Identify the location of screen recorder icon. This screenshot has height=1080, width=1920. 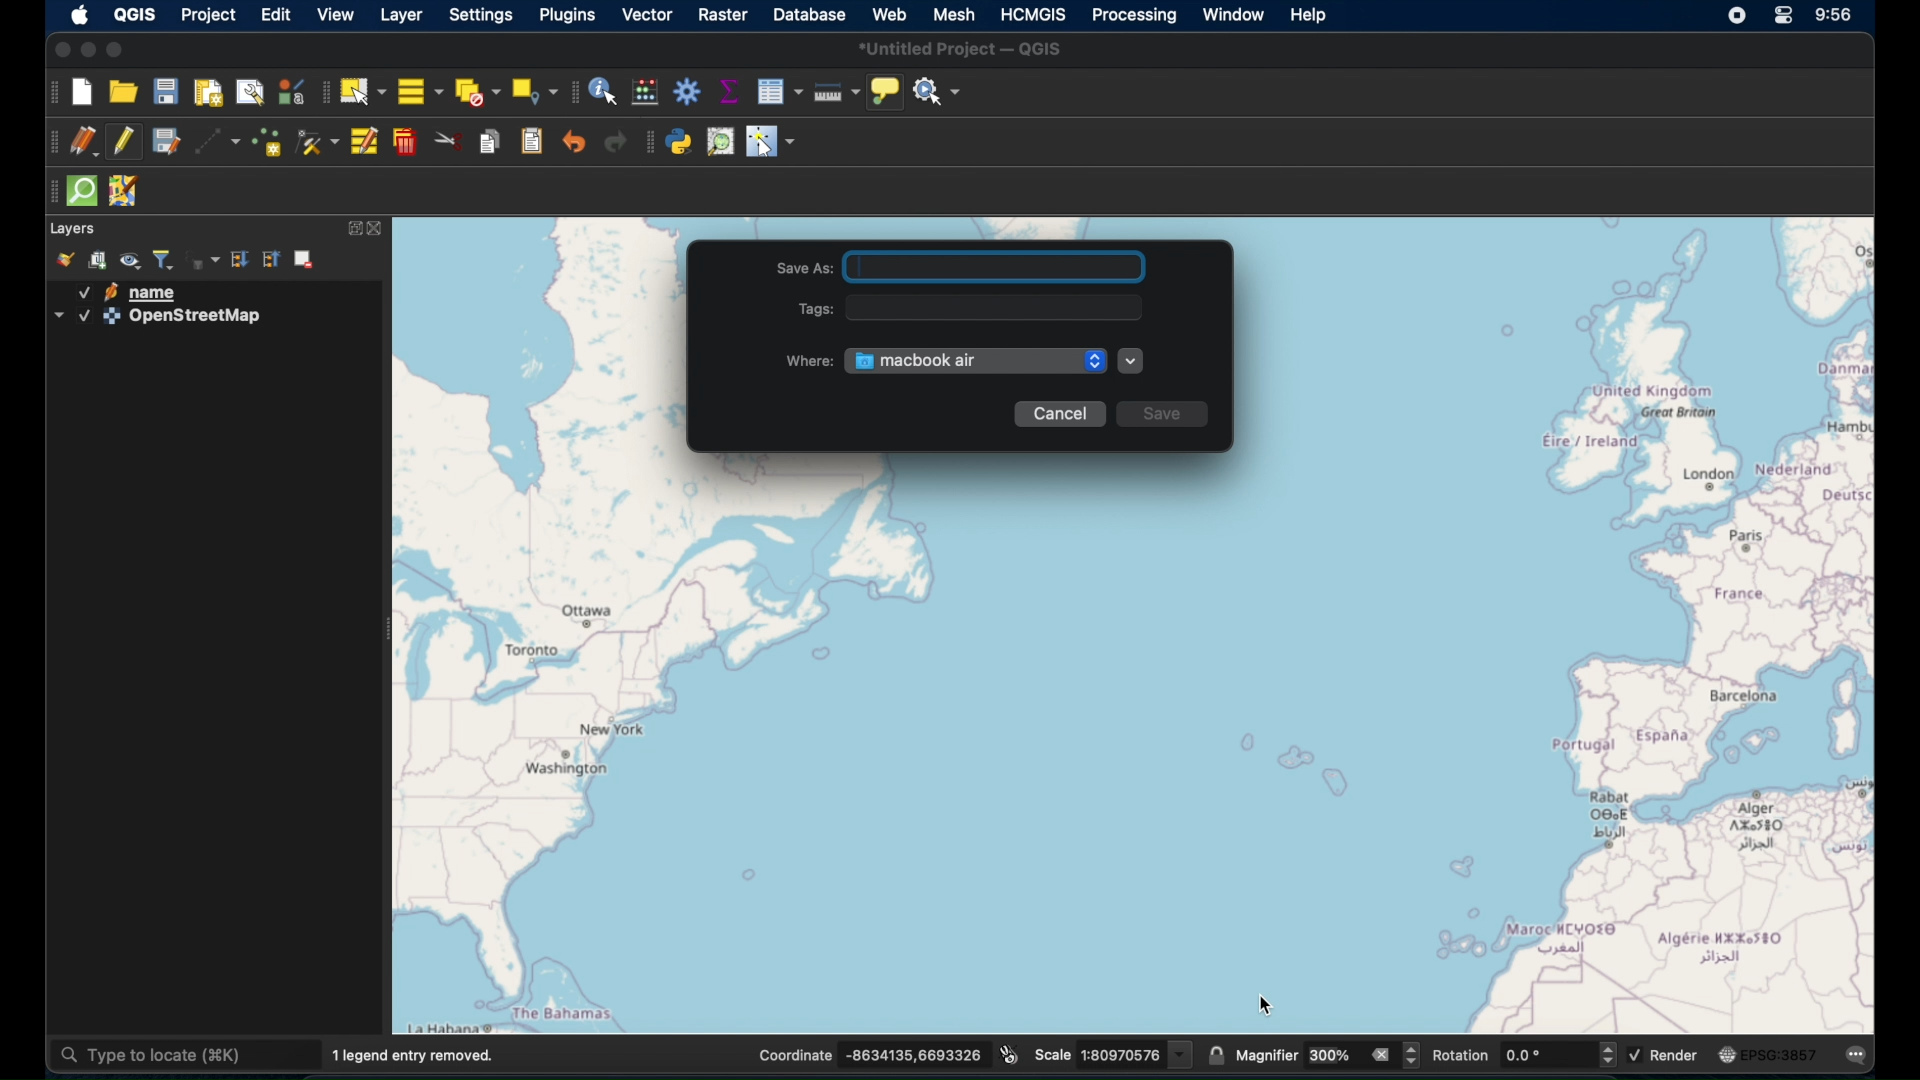
(1735, 17).